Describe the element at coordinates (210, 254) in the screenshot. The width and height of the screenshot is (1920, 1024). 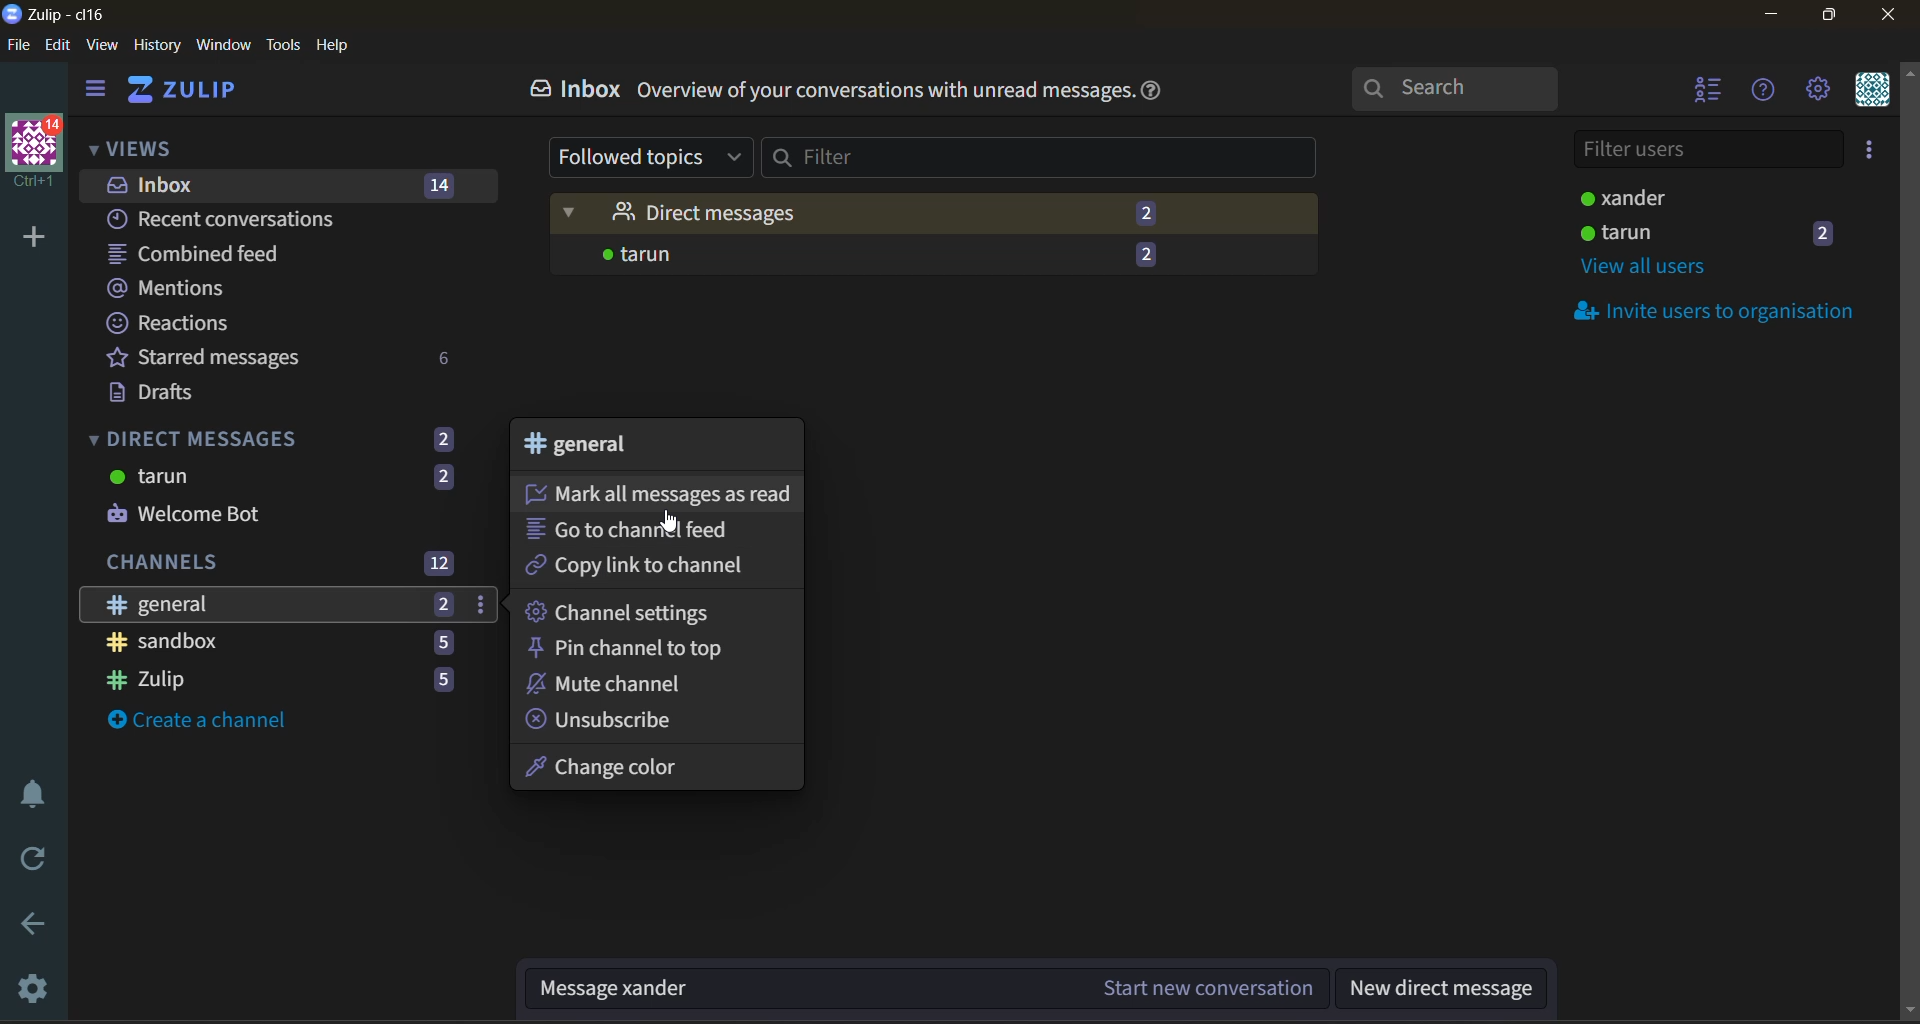
I see `combined feed` at that location.